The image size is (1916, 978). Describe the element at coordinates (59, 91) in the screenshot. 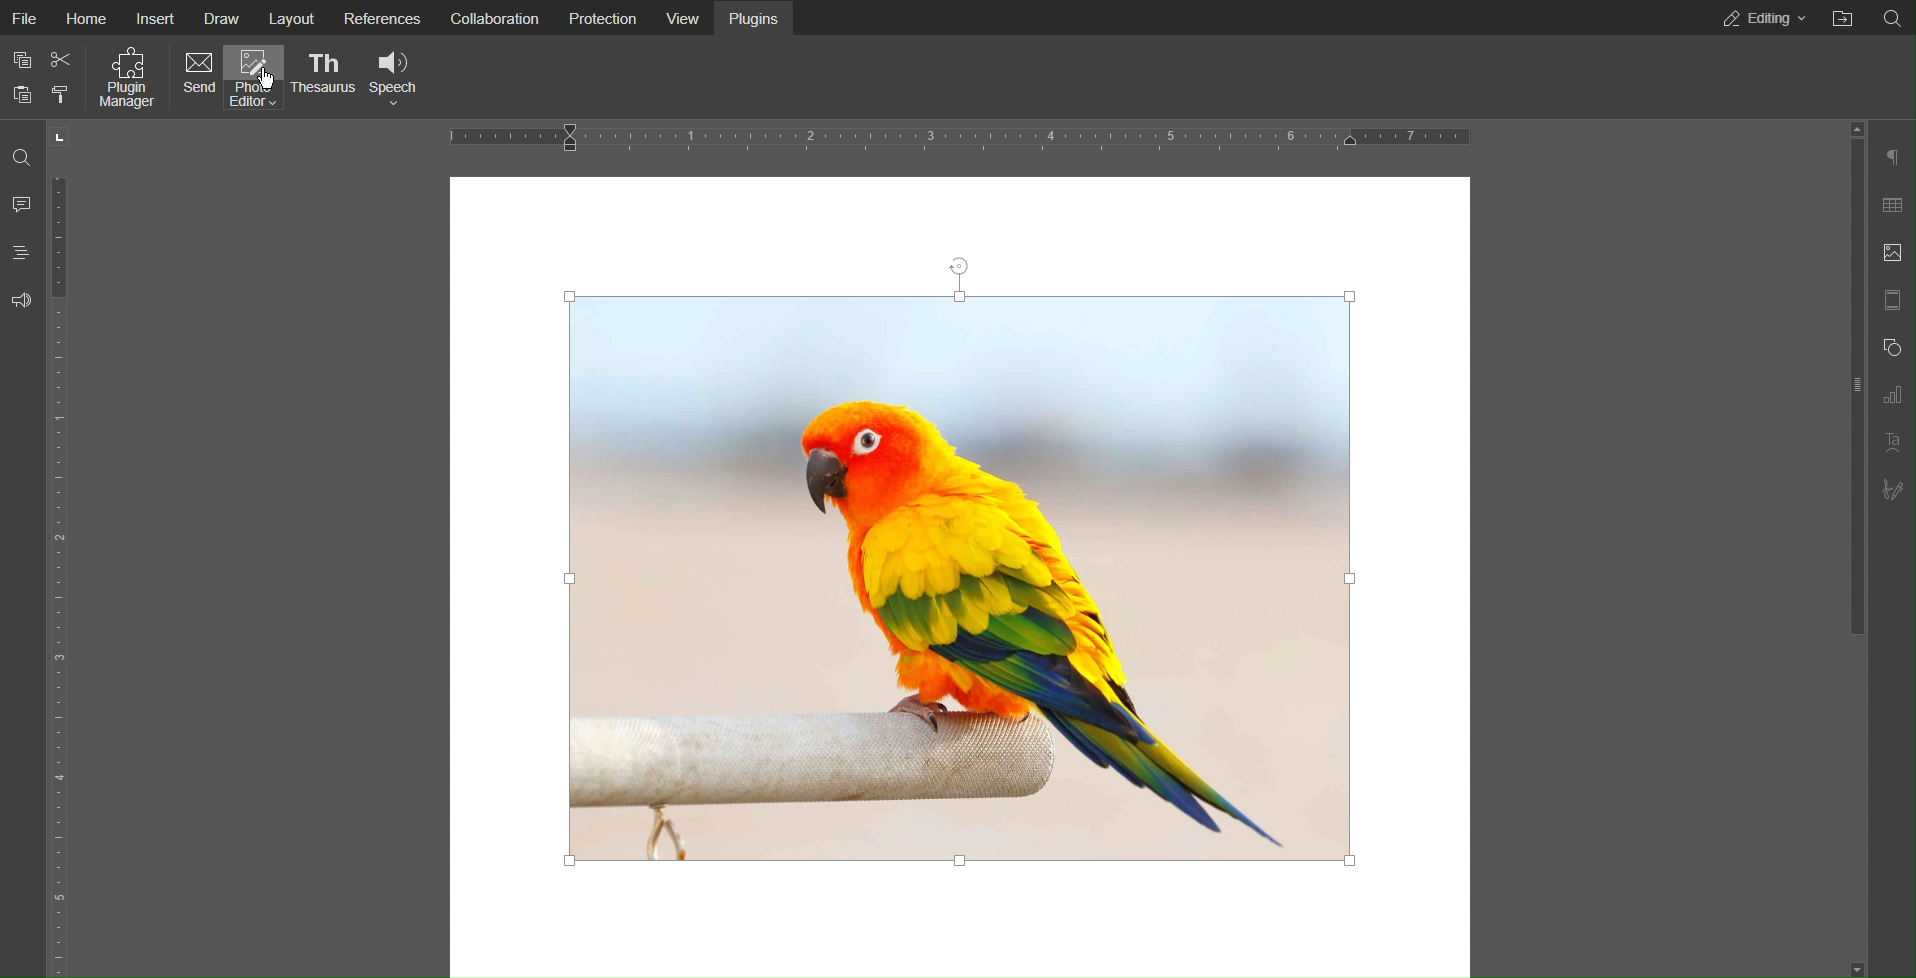

I see `Copy style` at that location.